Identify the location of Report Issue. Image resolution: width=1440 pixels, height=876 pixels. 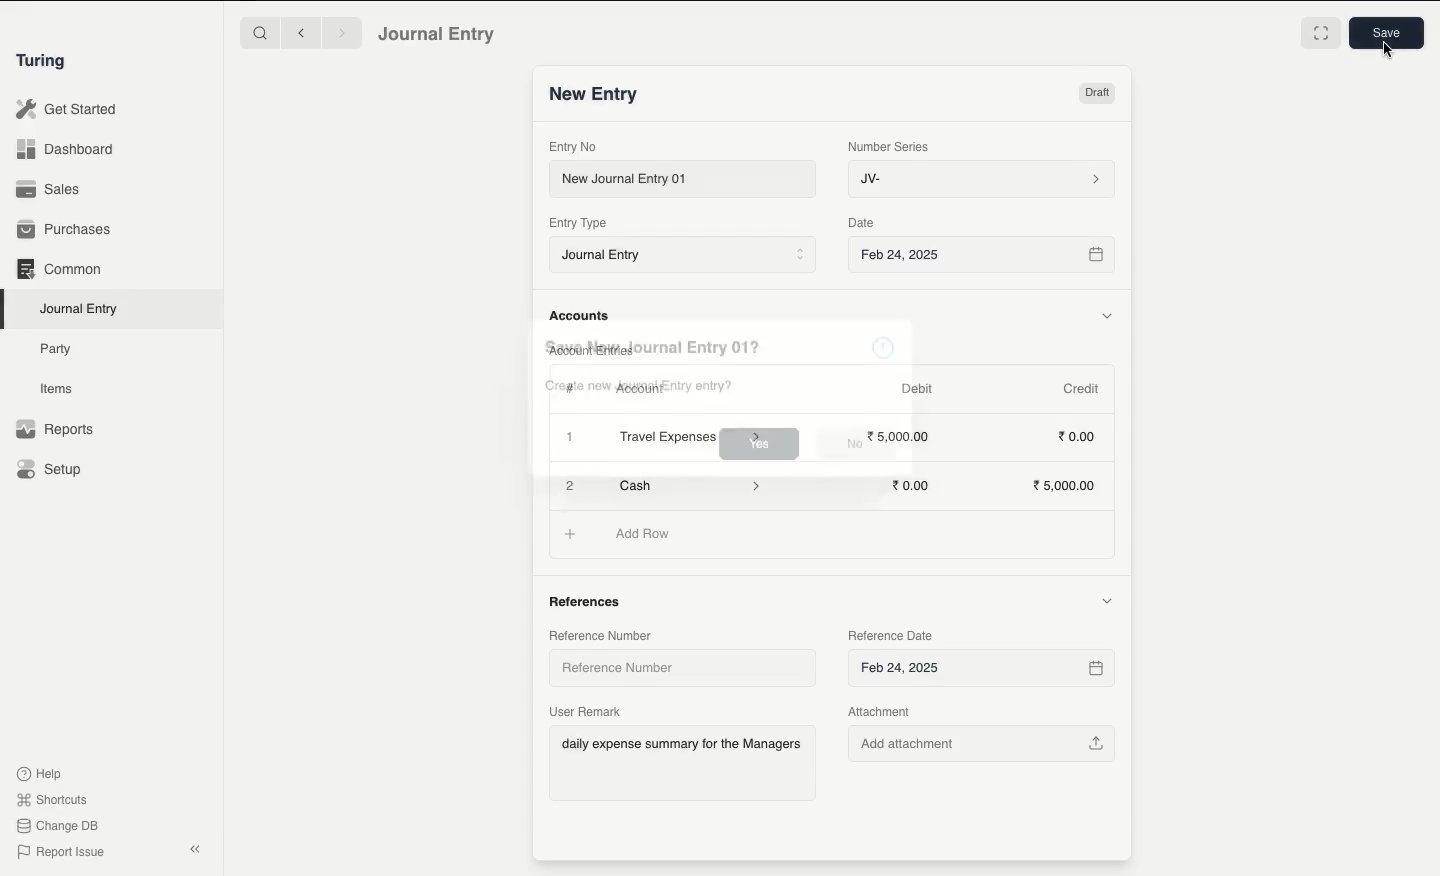
(63, 853).